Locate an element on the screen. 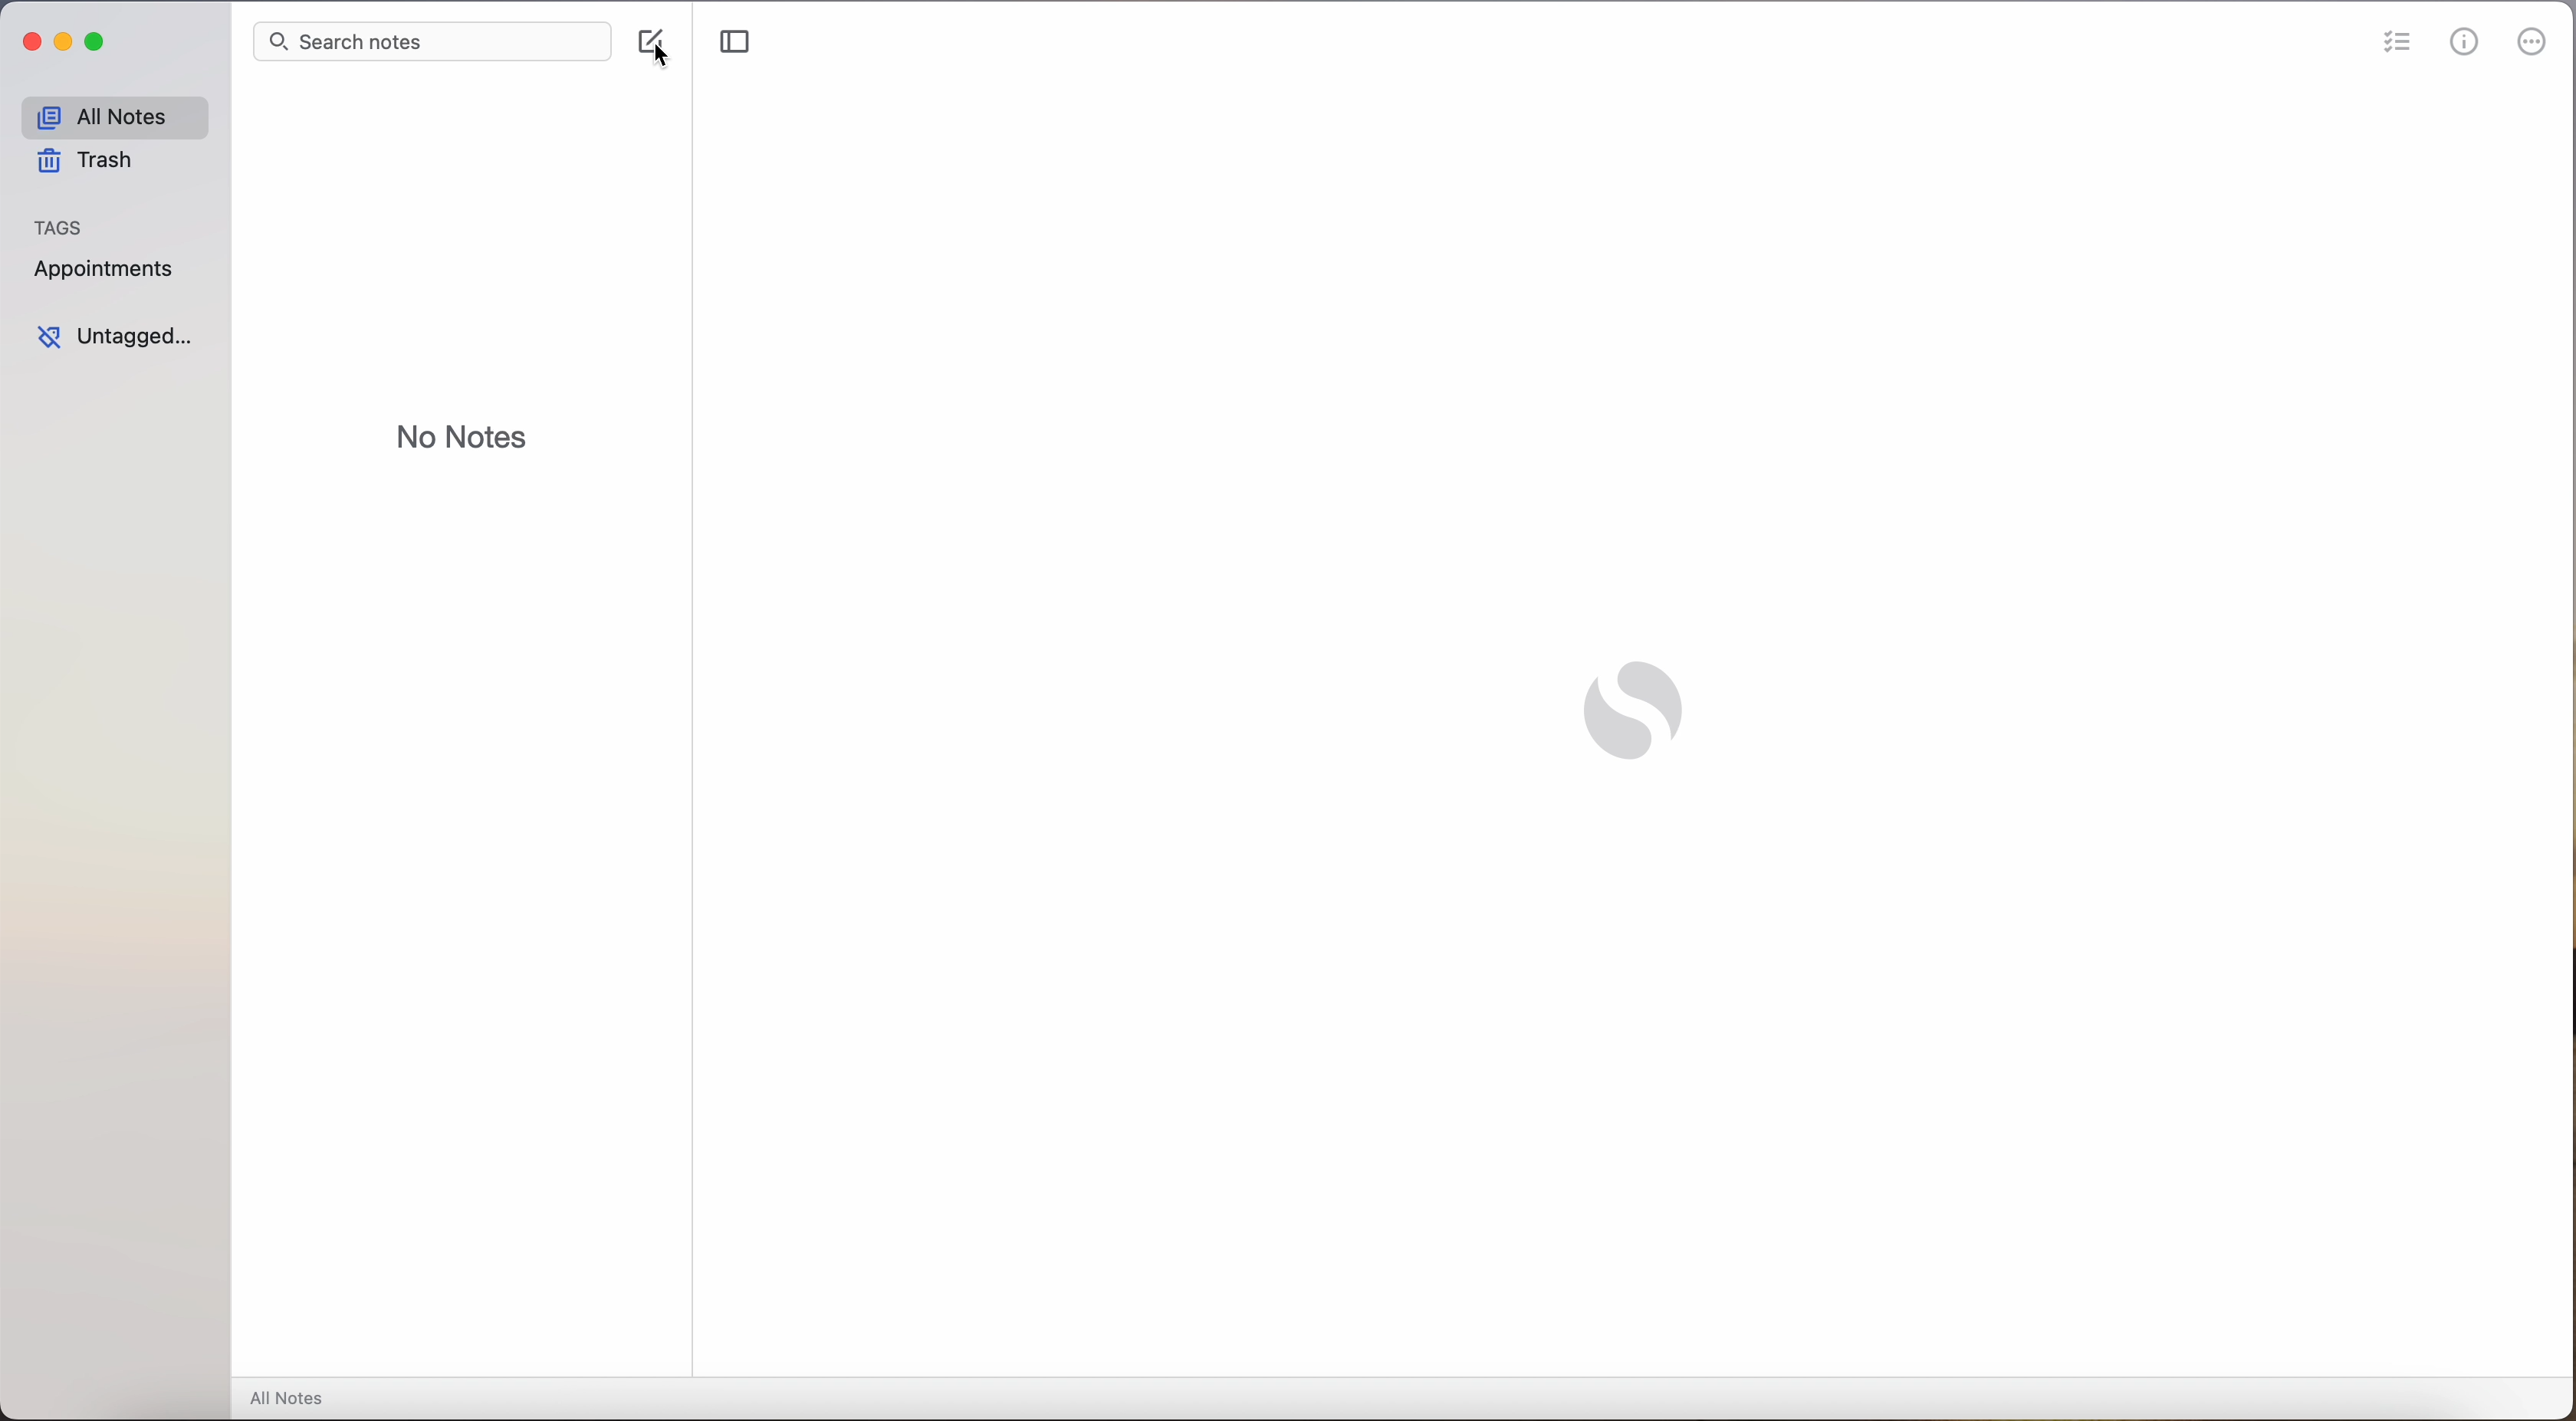 The width and height of the screenshot is (2576, 1421). search bar is located at coordinates (433, 41).